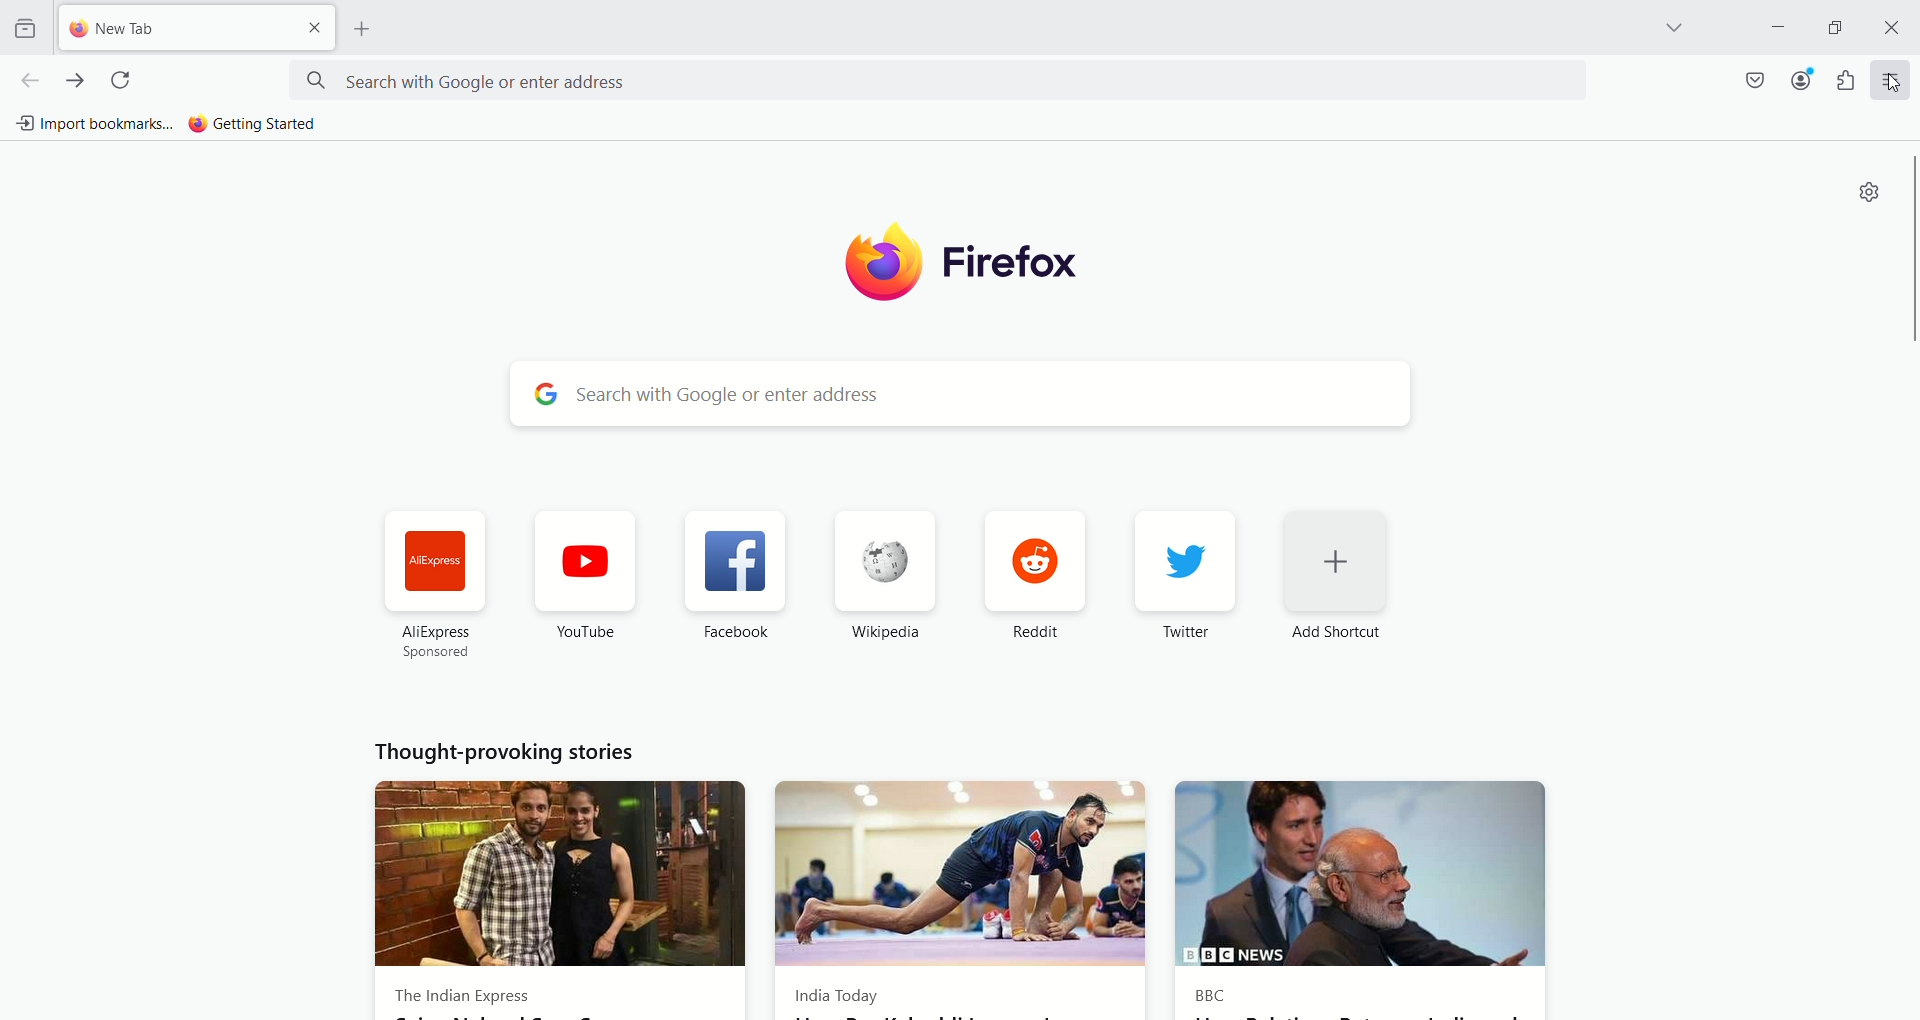 The image size is (1920, 1020). I want to click on import bookmarks, so click(89, 124).